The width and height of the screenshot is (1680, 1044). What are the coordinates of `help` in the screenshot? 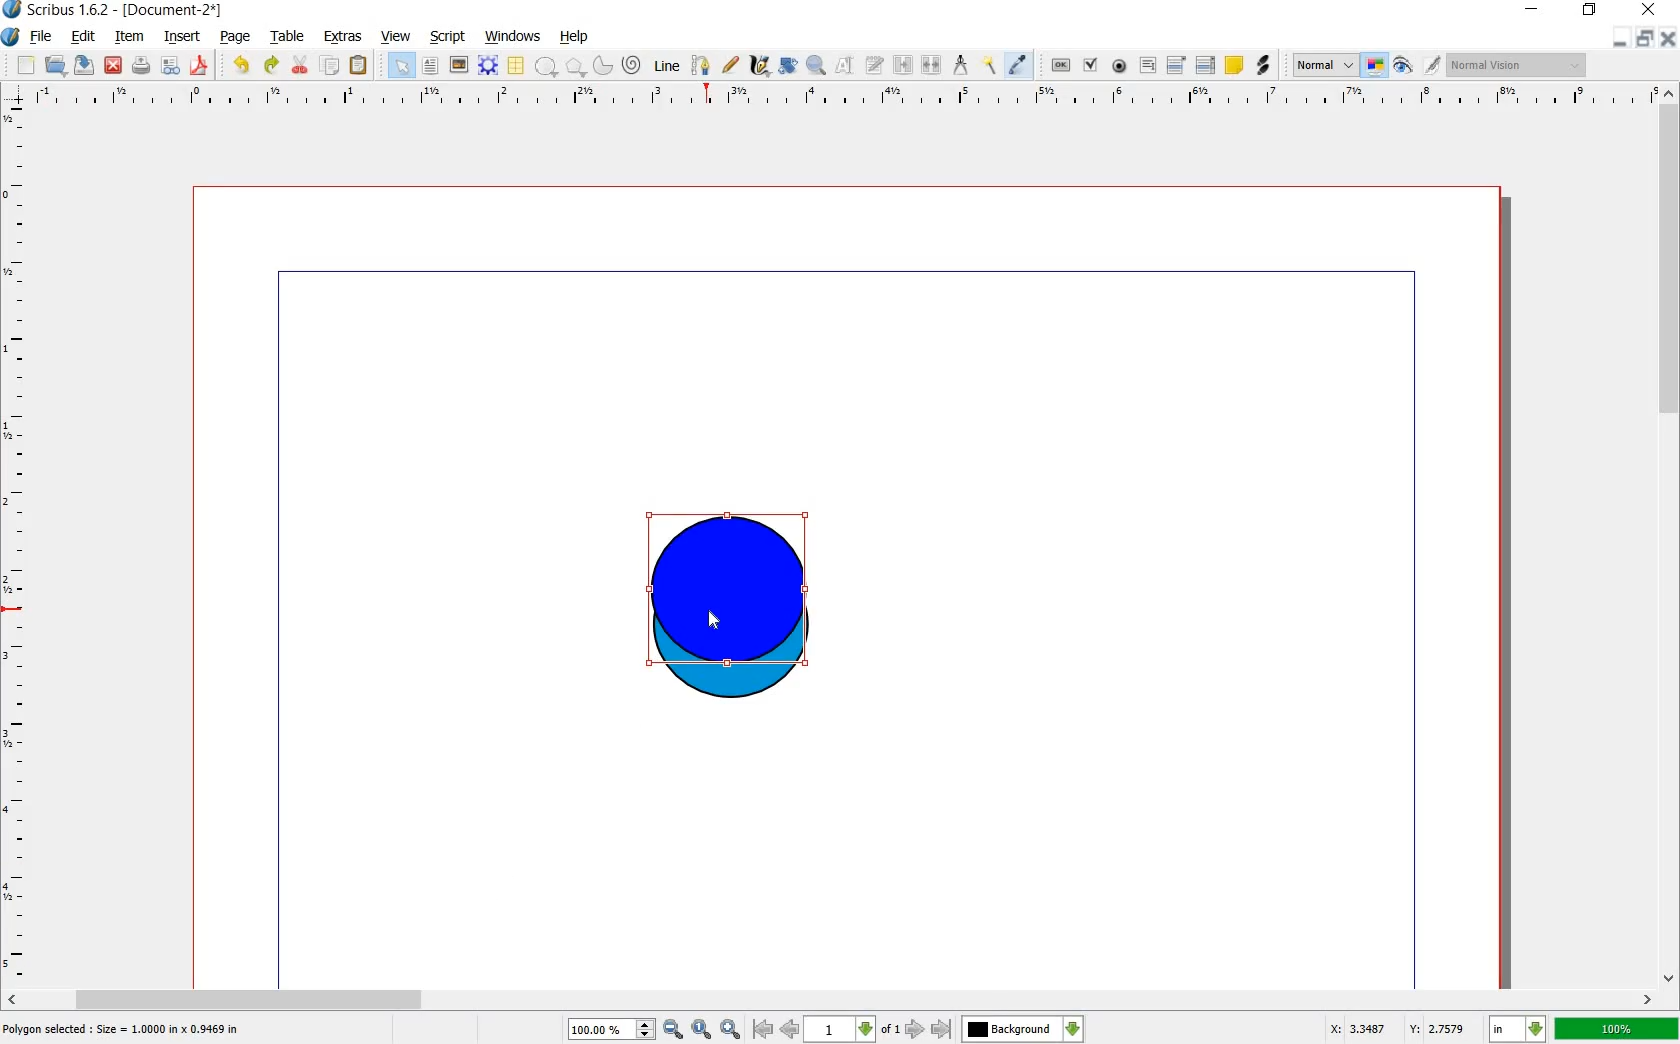 It's located at (574, 37).